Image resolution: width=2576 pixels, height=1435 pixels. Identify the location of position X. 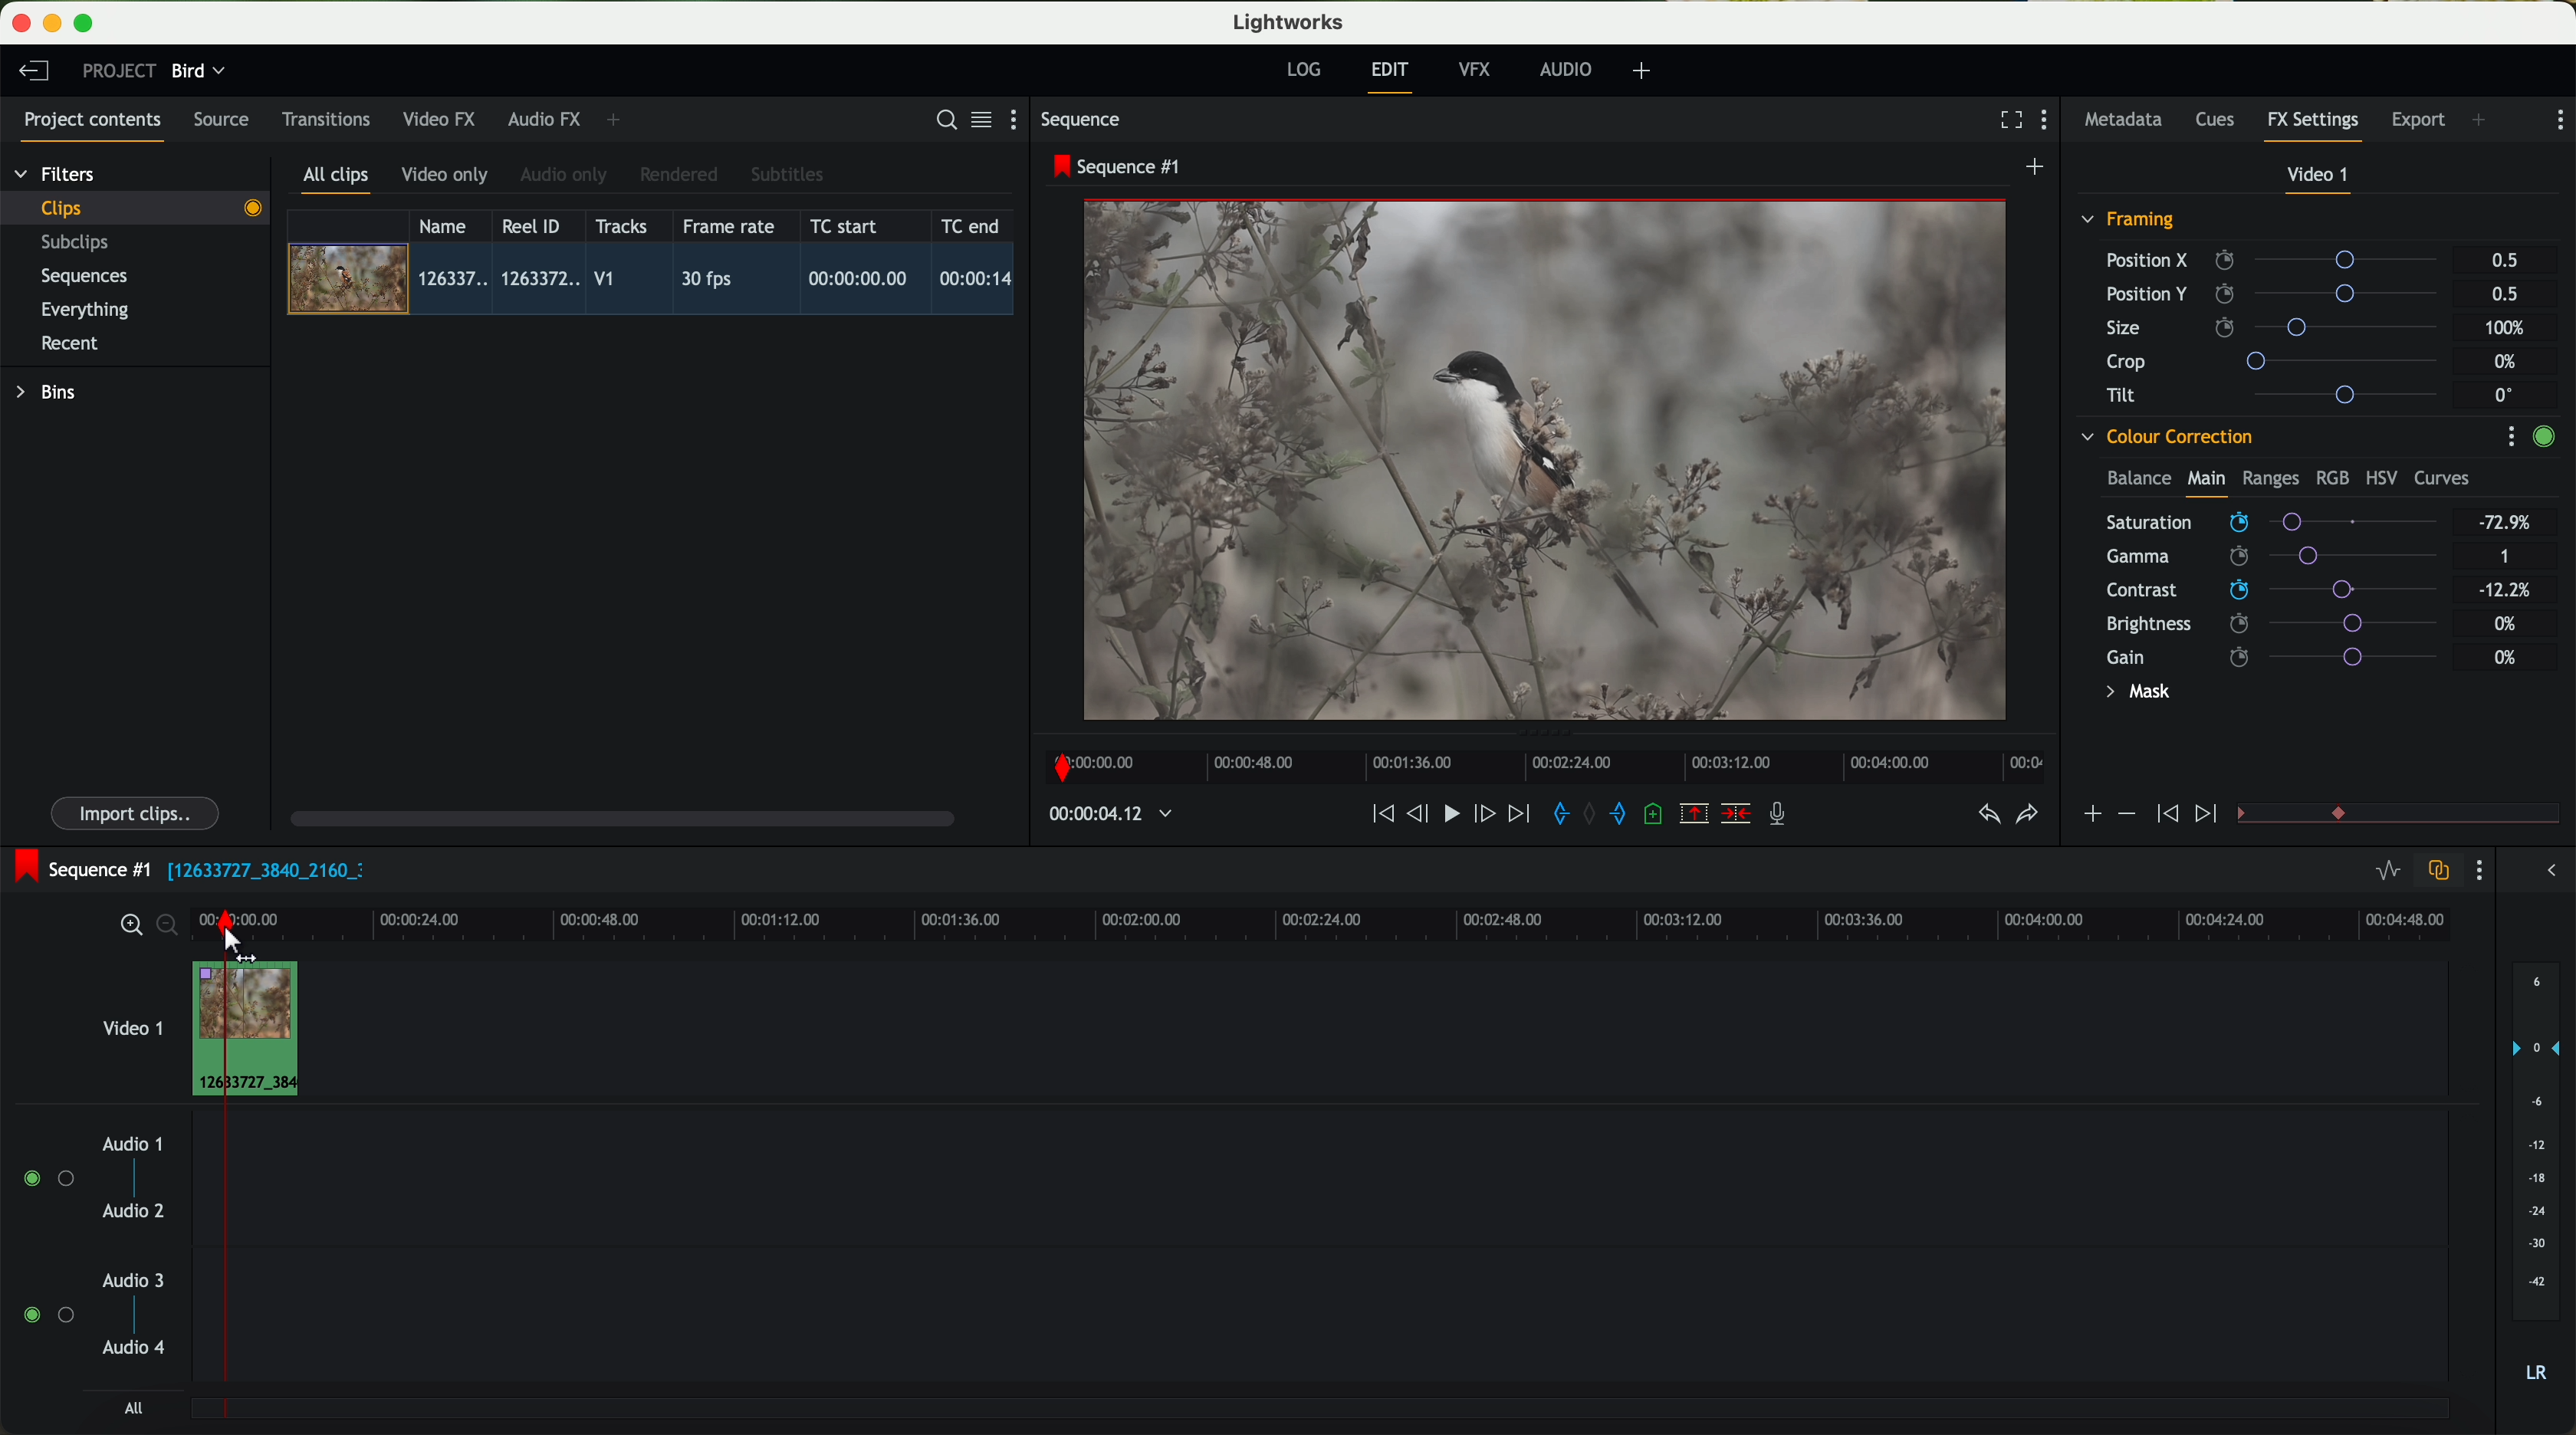
(2279, 260).